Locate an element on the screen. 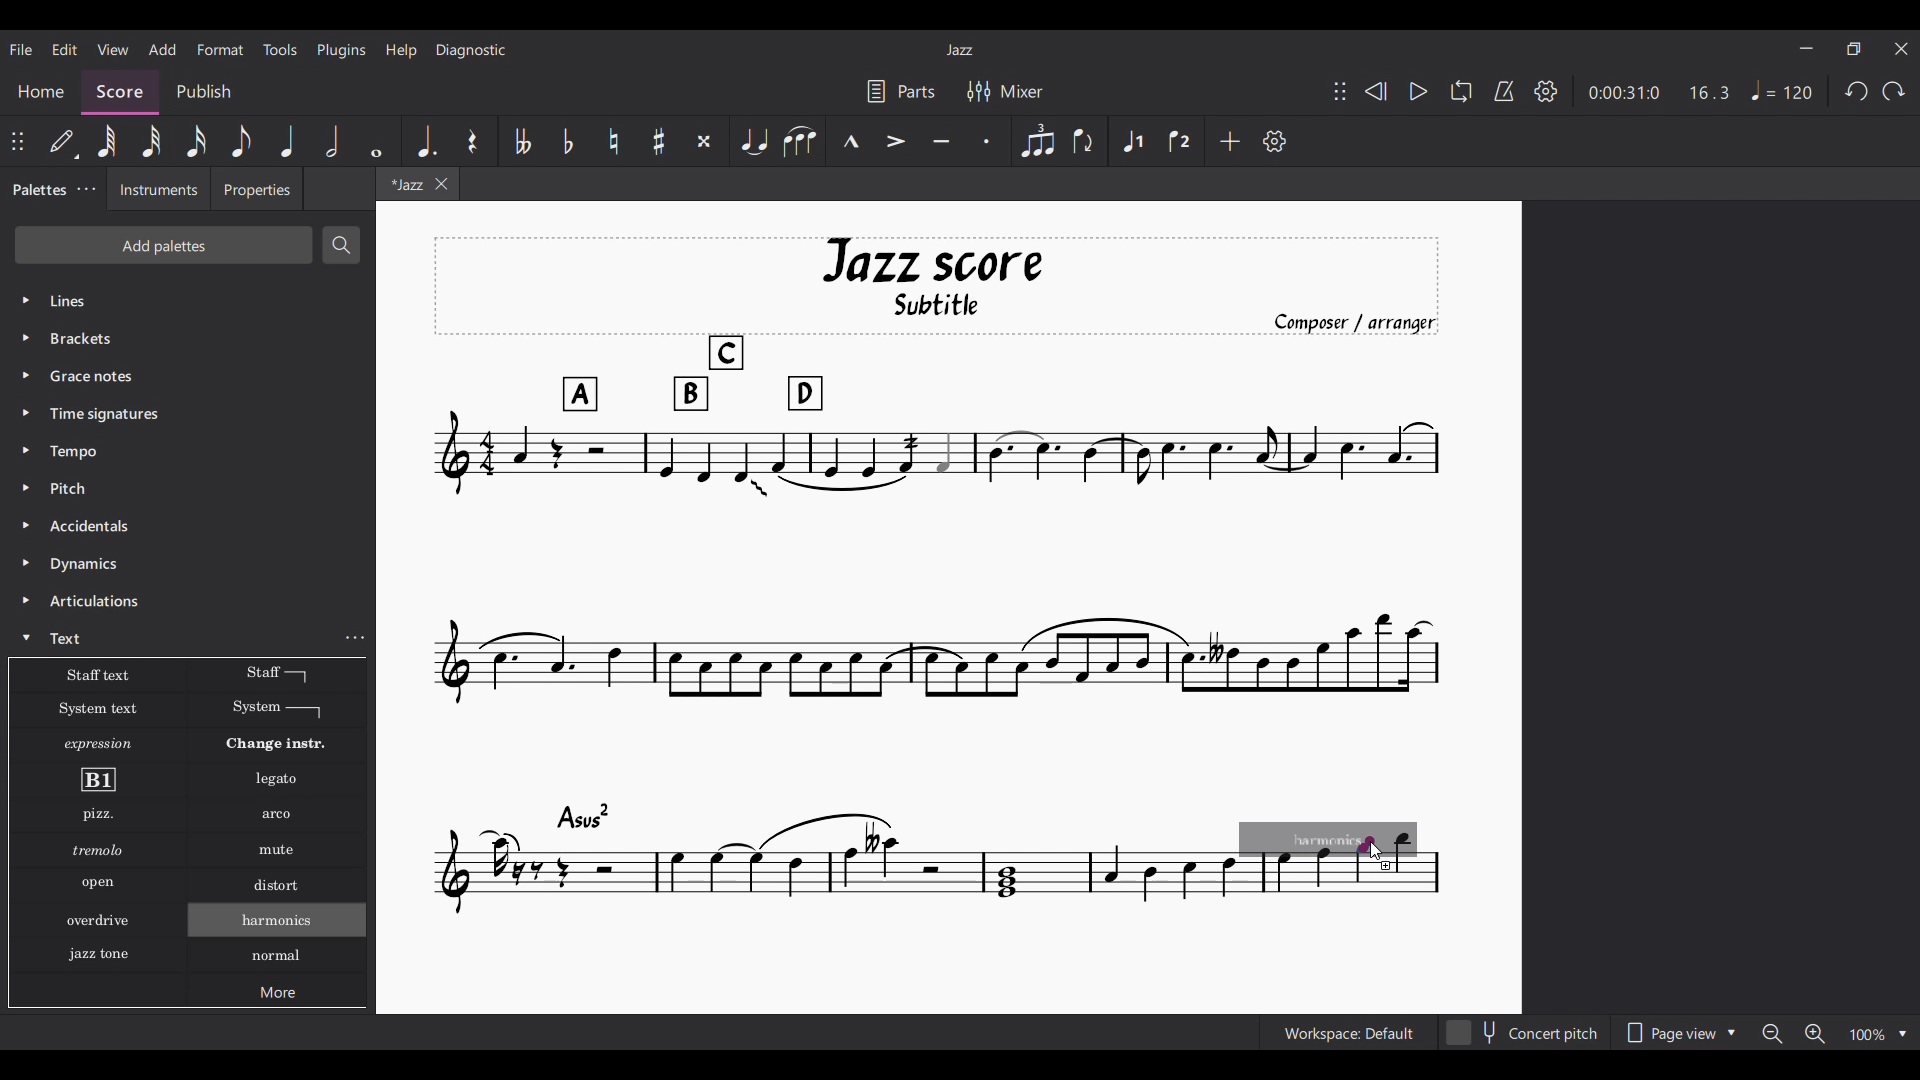 The height and width of the screenshot is (1080, 1920). Metronome is located at coordinates (1504, 91).